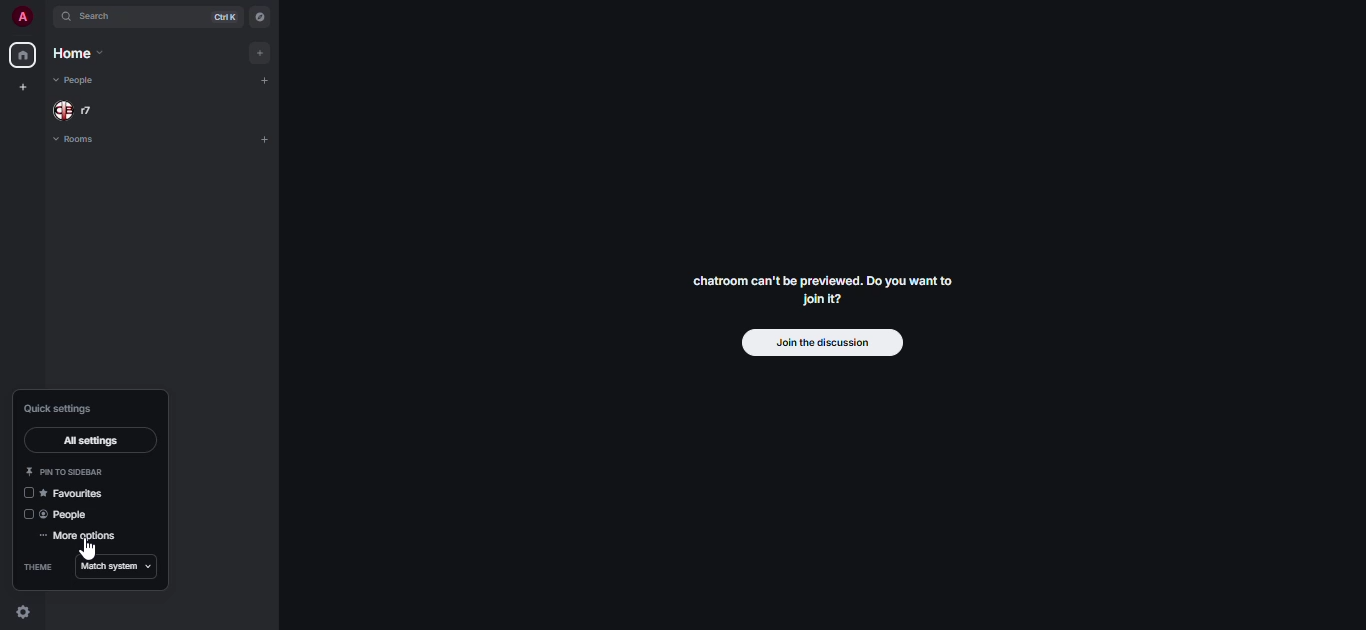  What do you see at coordinates (40, 567) in the screenshot?
I see `theme` at bounding box center [40, 567].